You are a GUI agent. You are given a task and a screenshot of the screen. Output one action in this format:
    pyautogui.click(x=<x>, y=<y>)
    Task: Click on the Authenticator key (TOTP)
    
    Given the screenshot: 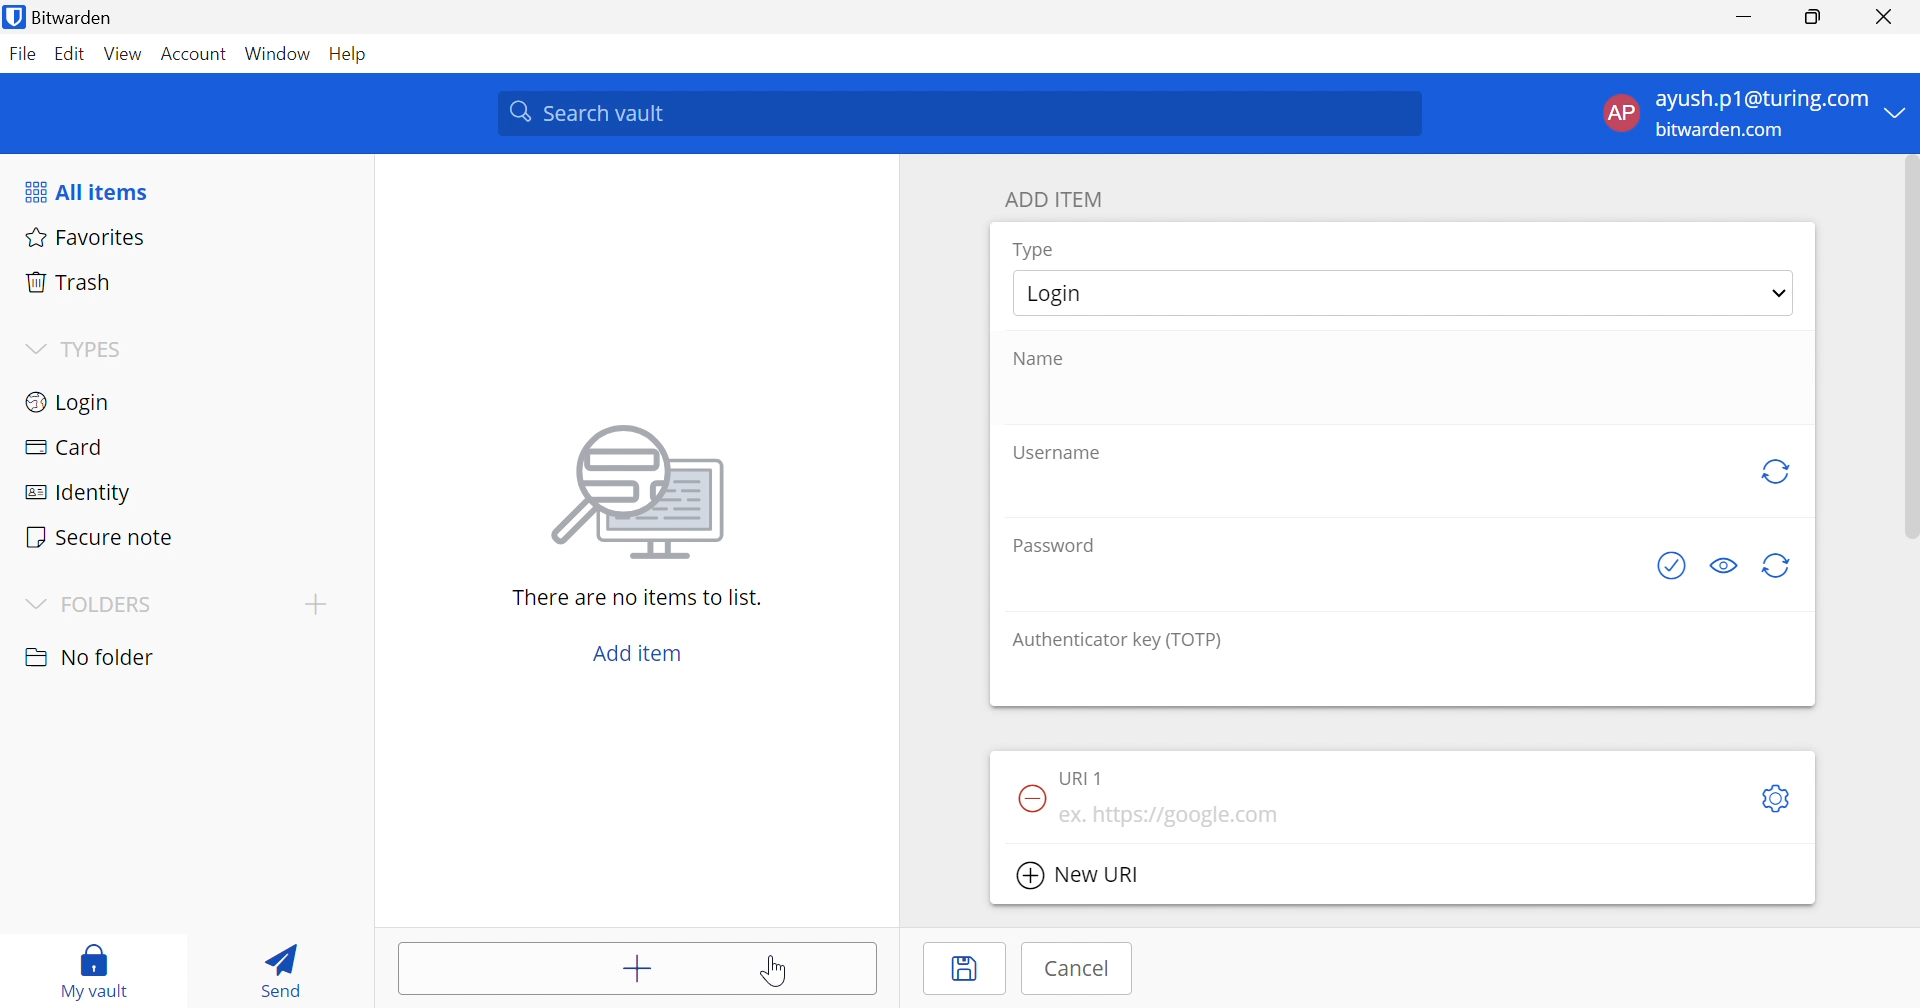 What is the action you would take?
    pyautogui.click(x=1123, y=640)
    